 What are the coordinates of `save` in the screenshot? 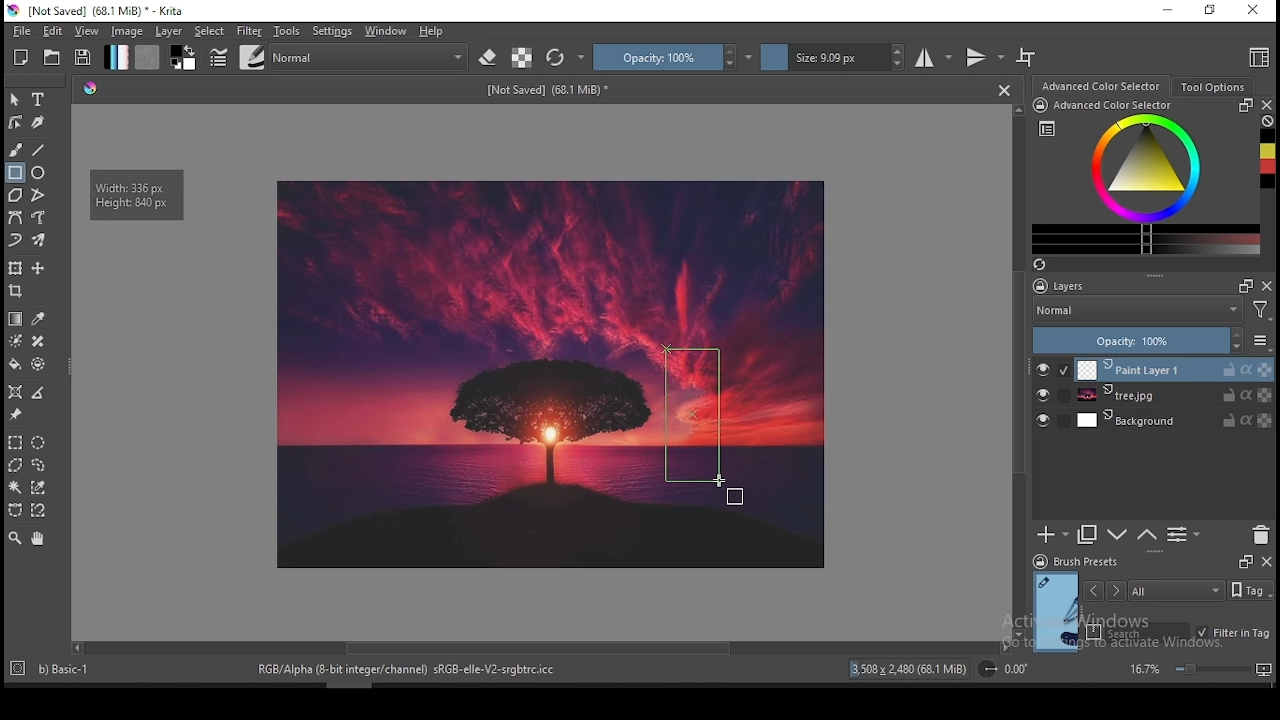 It's located at (84, 58).